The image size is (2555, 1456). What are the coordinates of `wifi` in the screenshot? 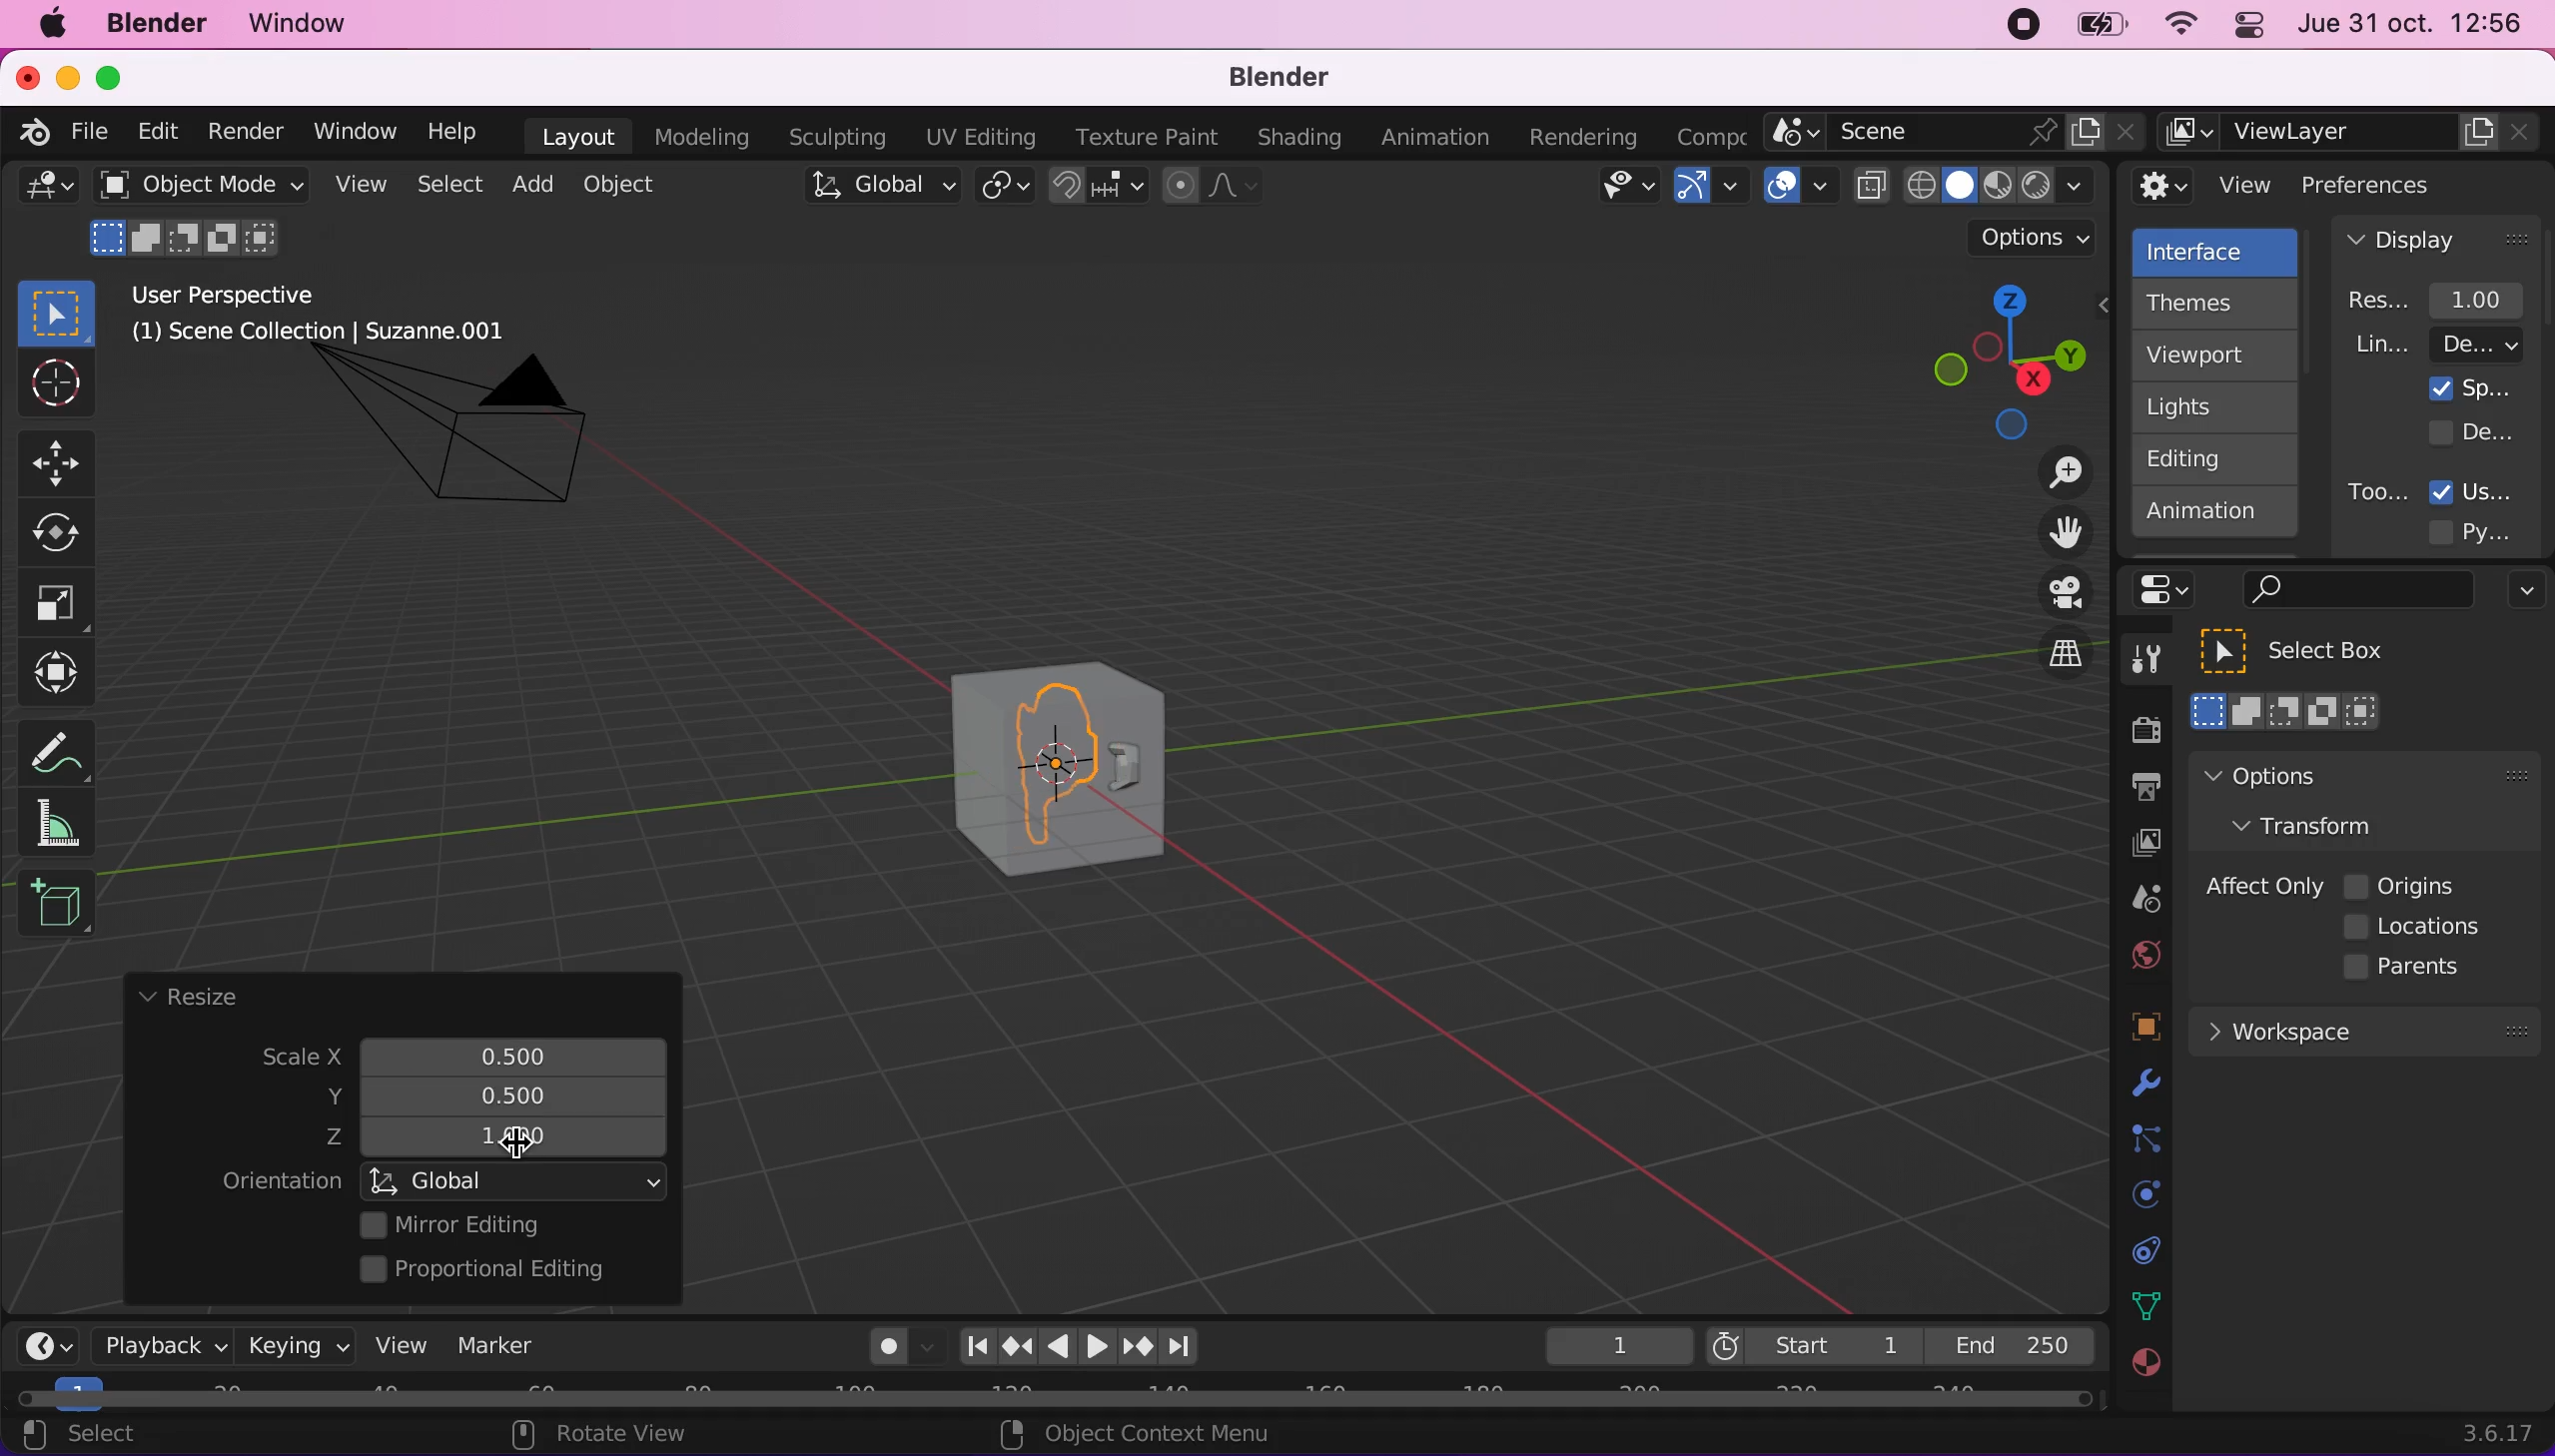 It's located at (2175, 29).